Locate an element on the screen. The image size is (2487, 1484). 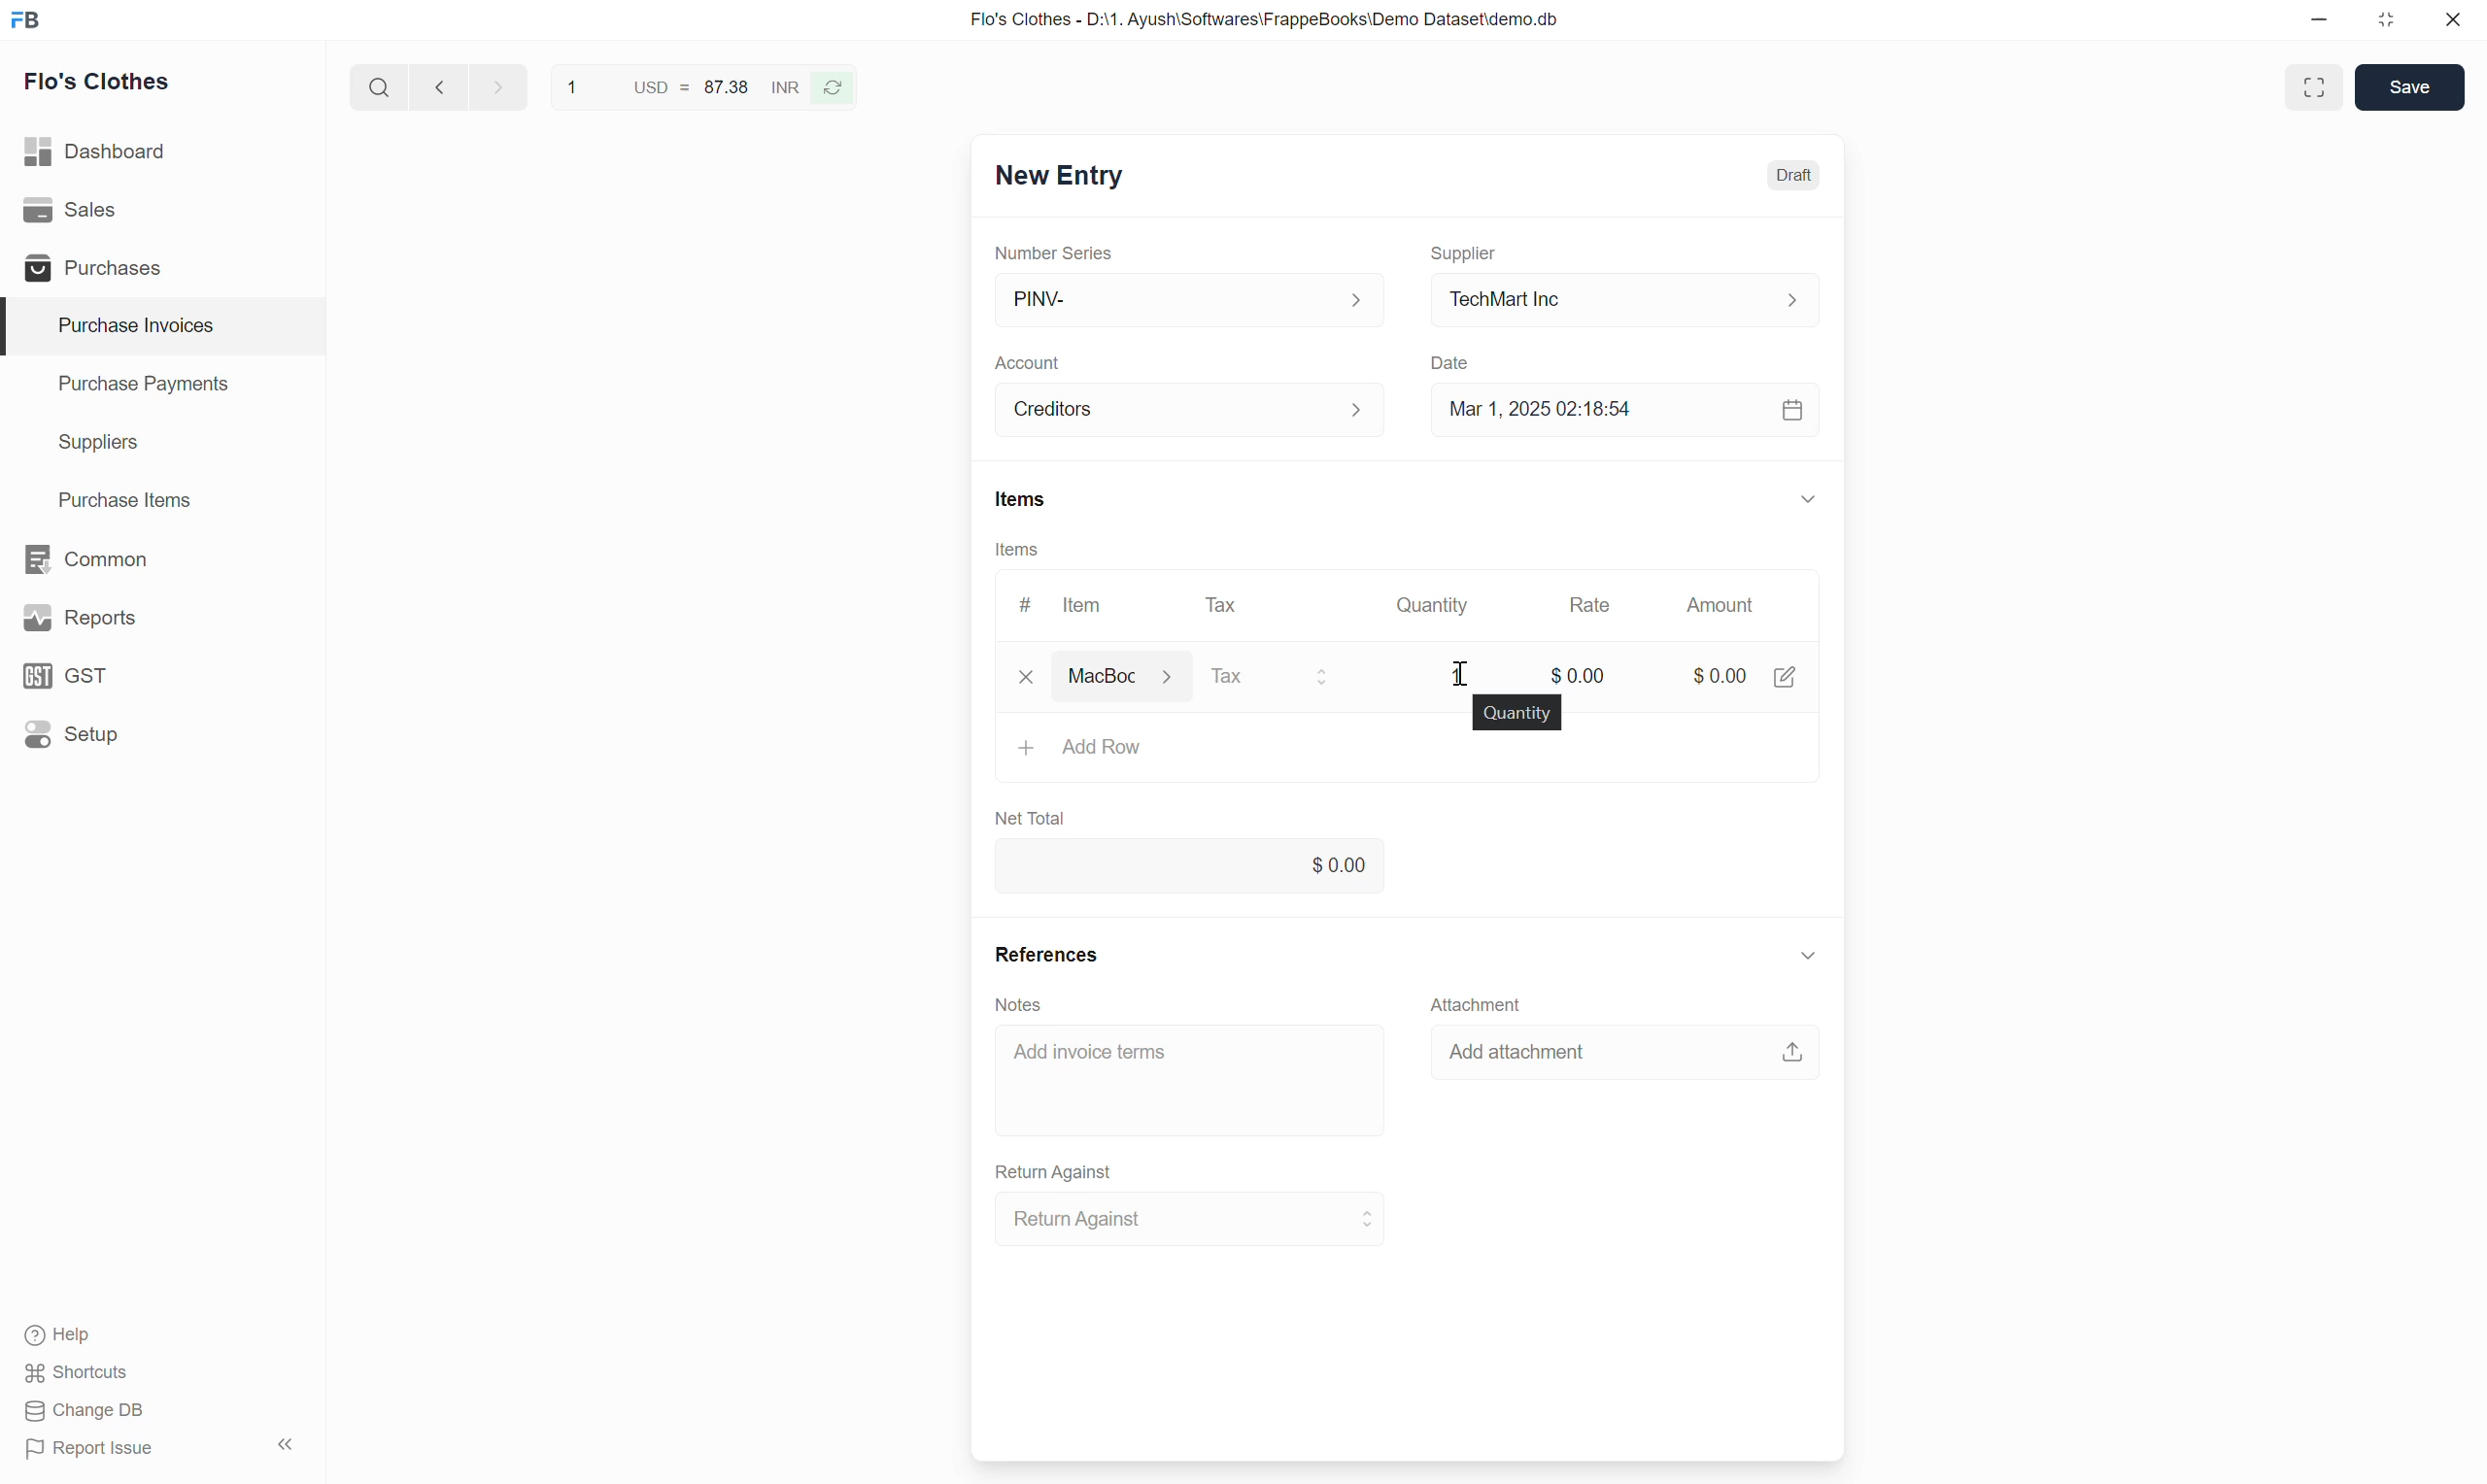
Shortcuts is located at coordinates (77, 1373).